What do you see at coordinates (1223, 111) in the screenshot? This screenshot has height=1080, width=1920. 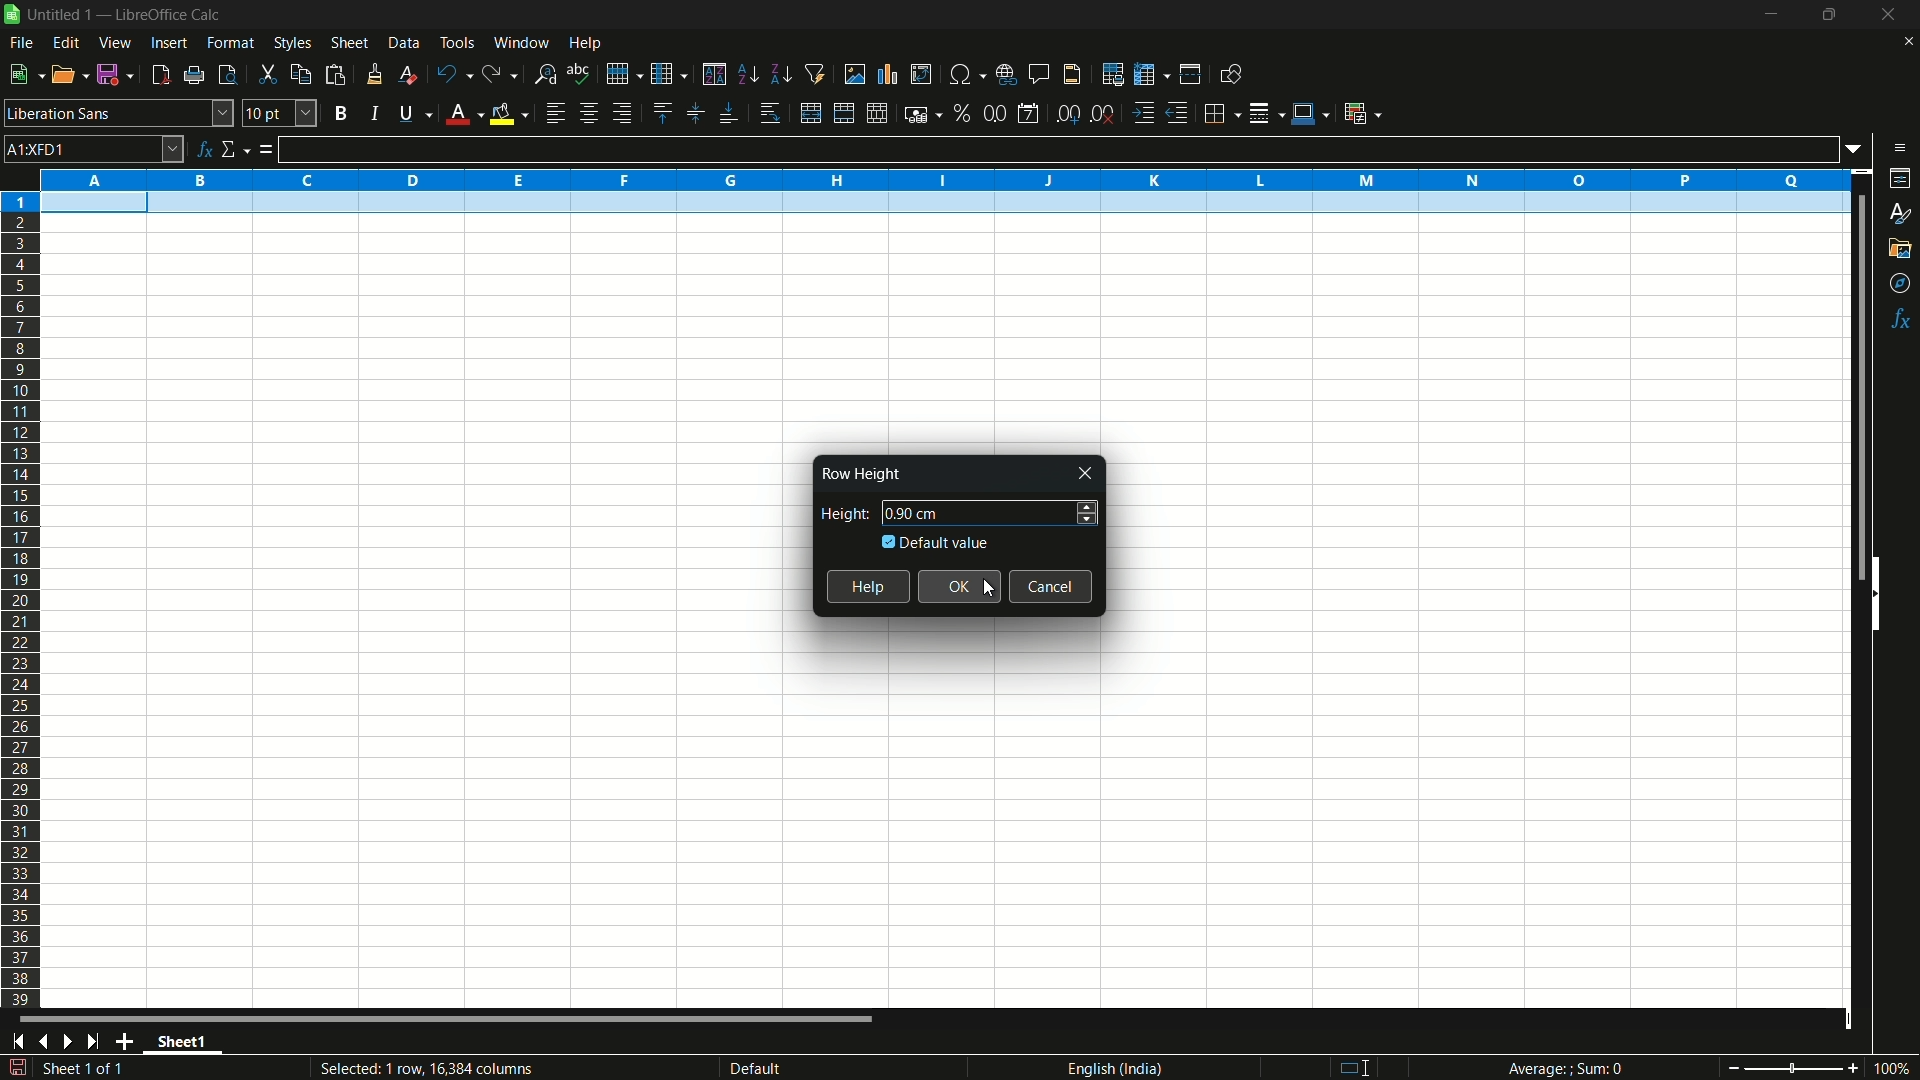 I see `borders` at bounding box center [1223, 111].